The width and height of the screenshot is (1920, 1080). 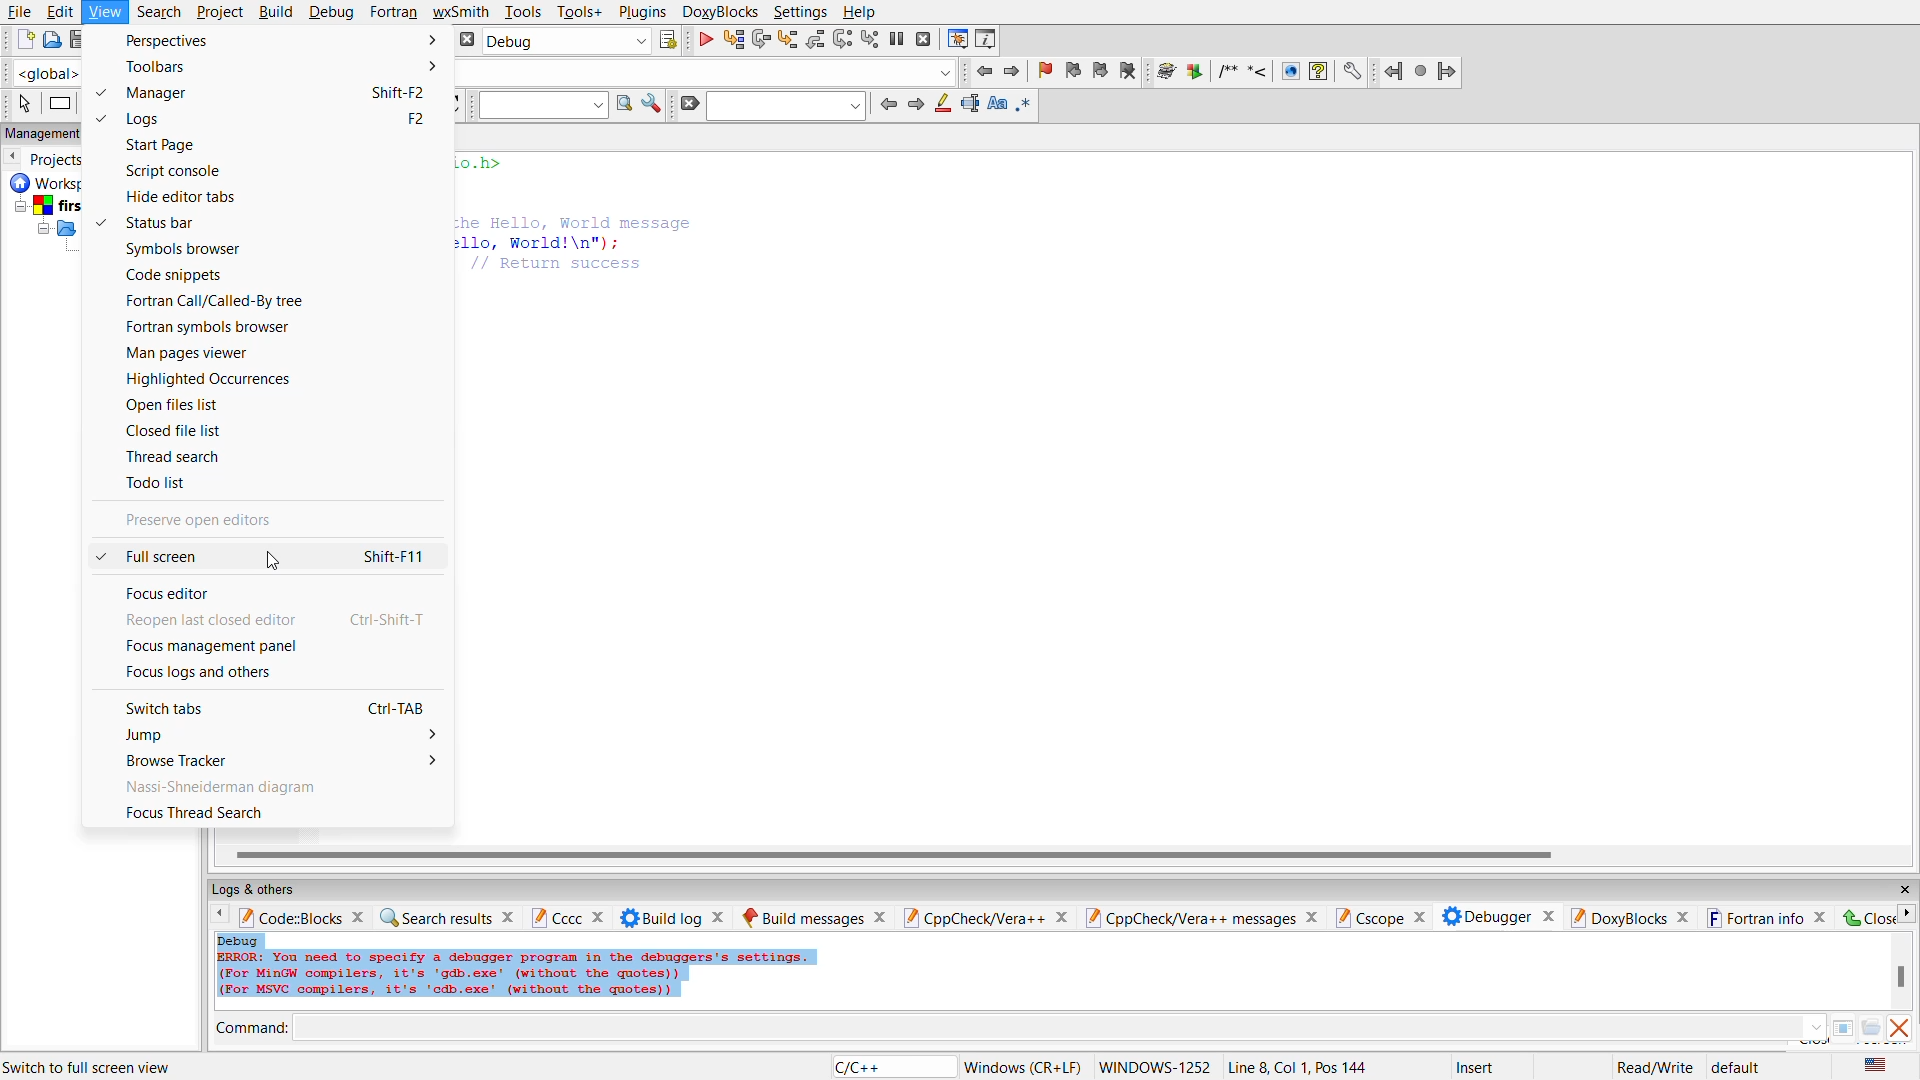 I want to click on script console, so click(x=176, y=174).